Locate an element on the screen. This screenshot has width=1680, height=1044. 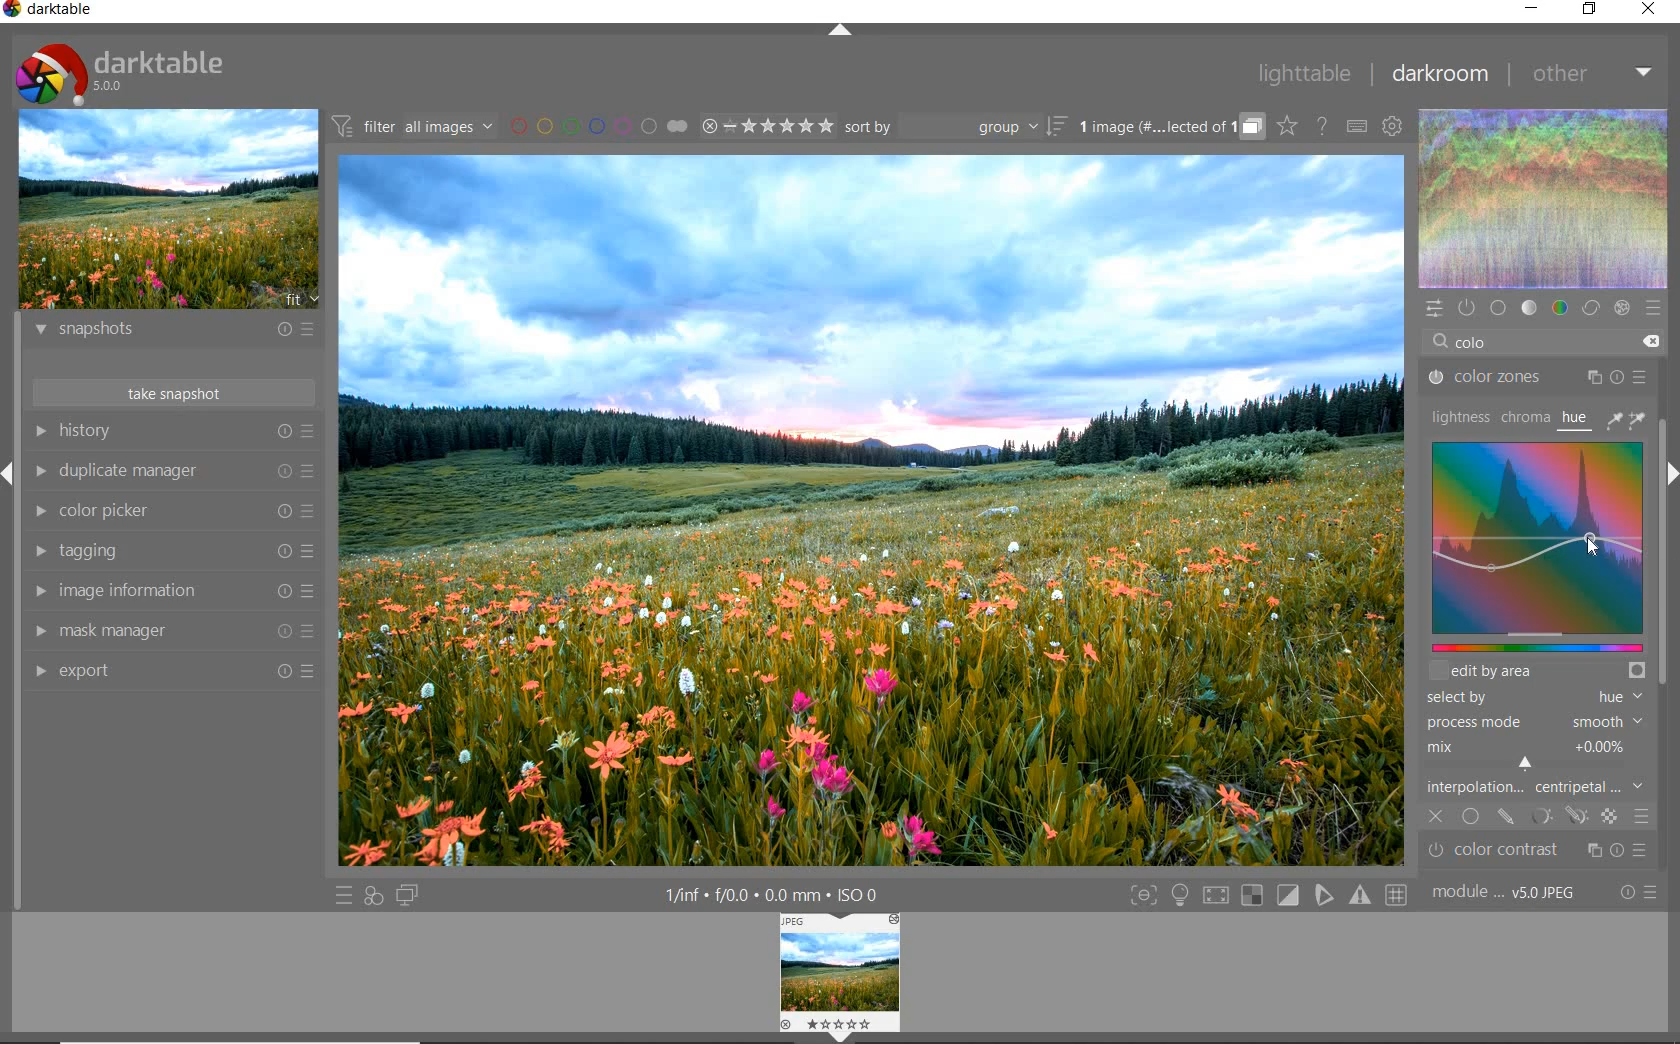
1/inf*f/0.0 mm*ISO 0 is located at coordinates (770, 896).